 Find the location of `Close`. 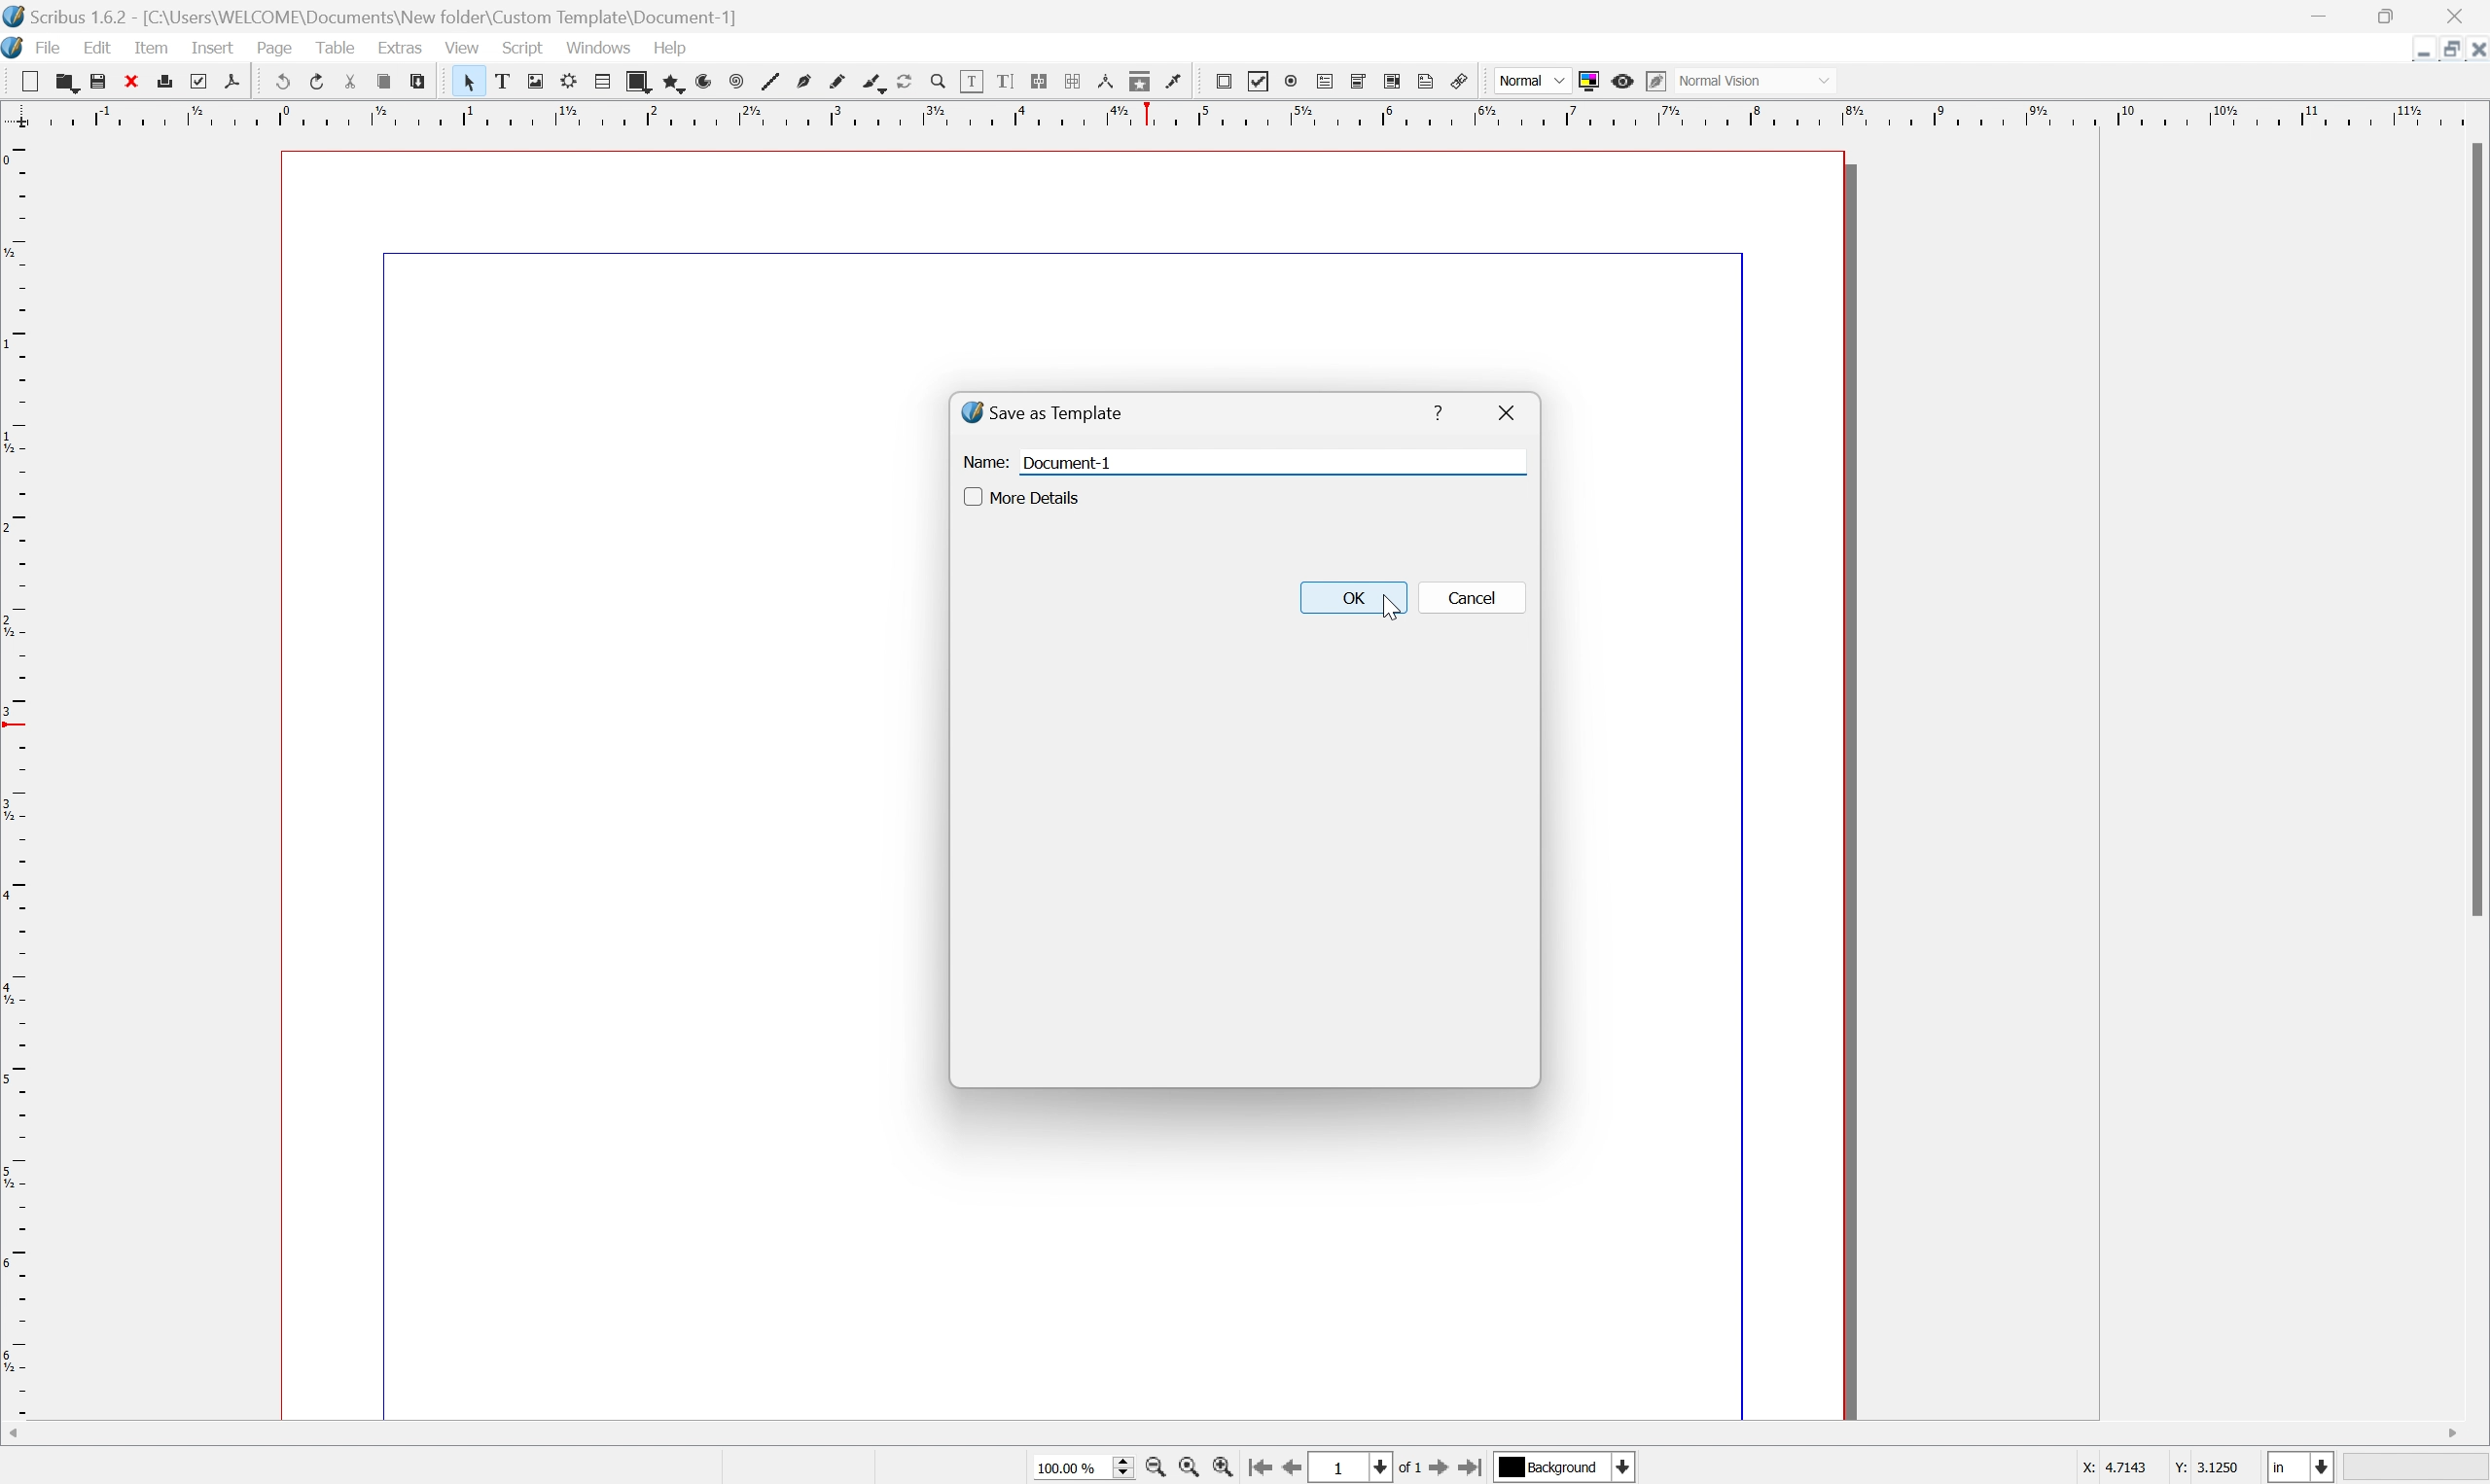

Close is located at coordinates (2459, 16).